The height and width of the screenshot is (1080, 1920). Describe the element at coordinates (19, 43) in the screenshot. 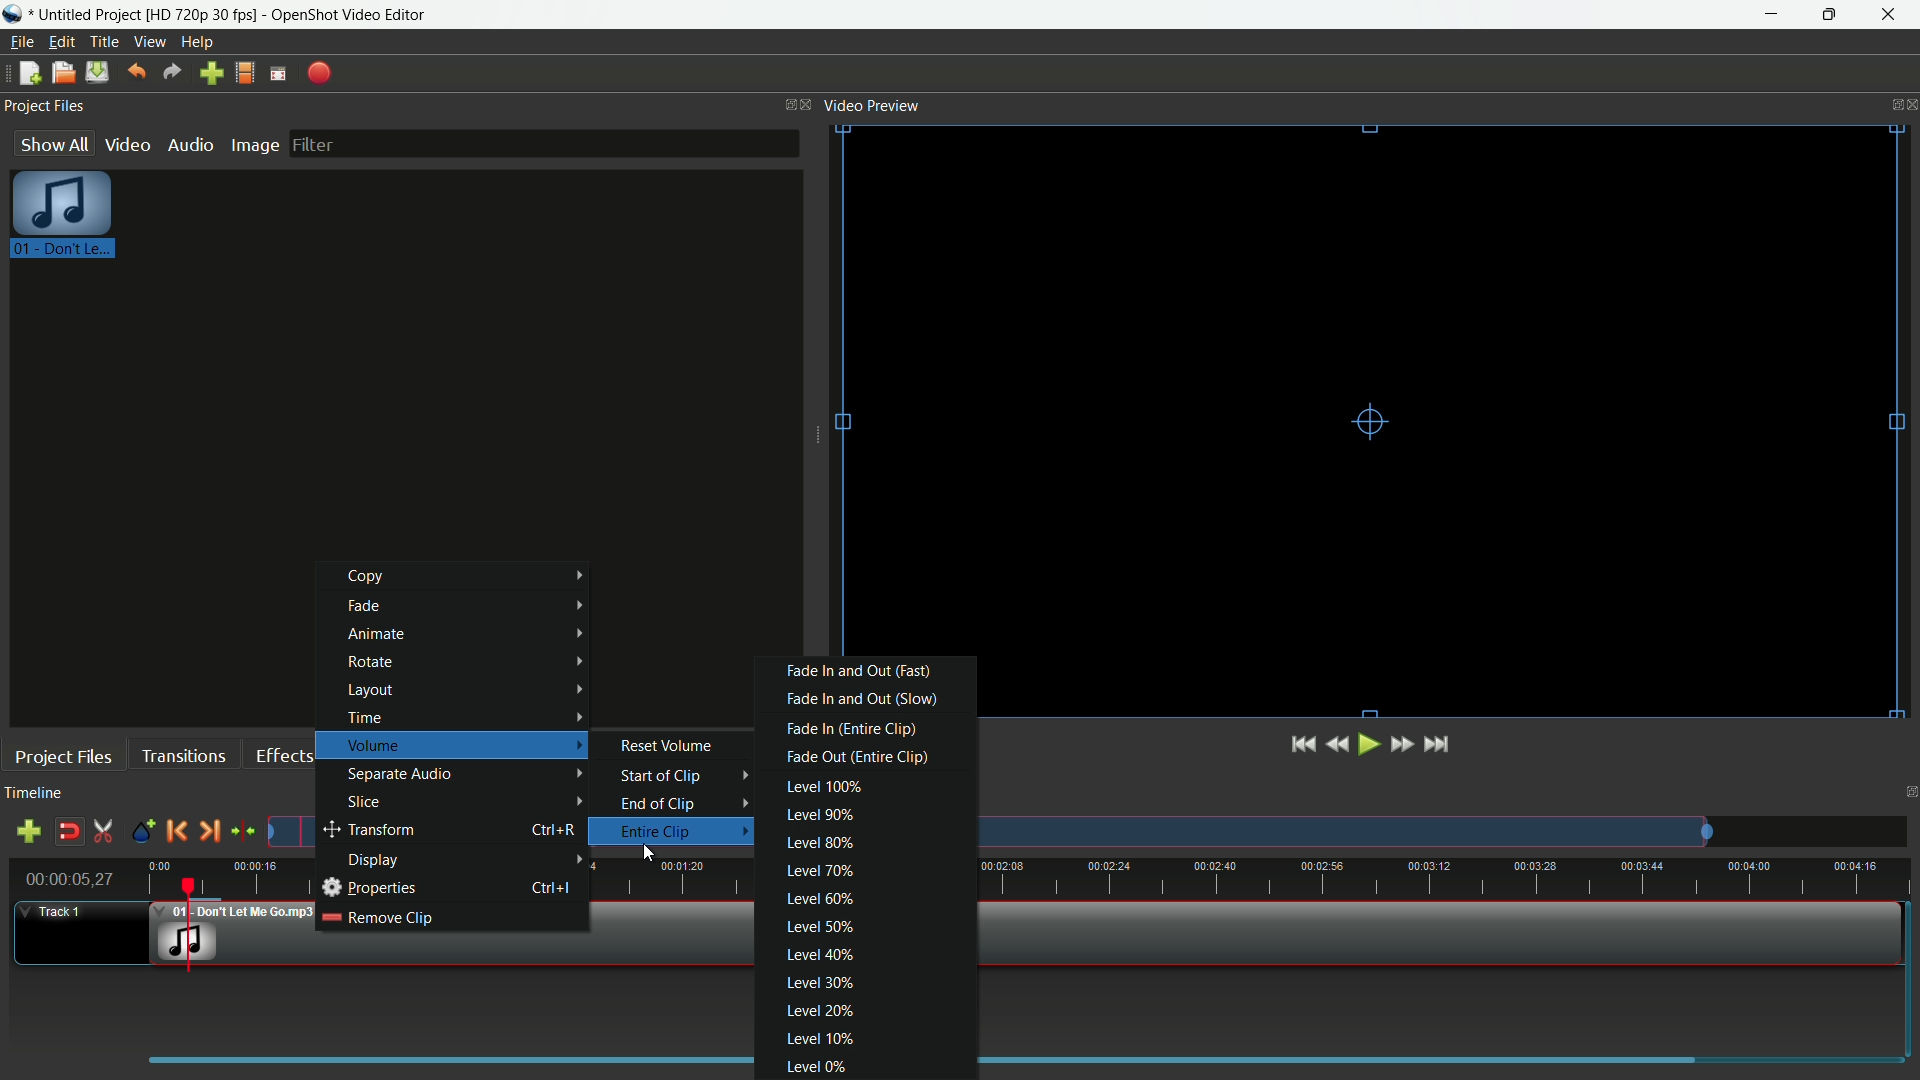

I see `file menu` at that location.